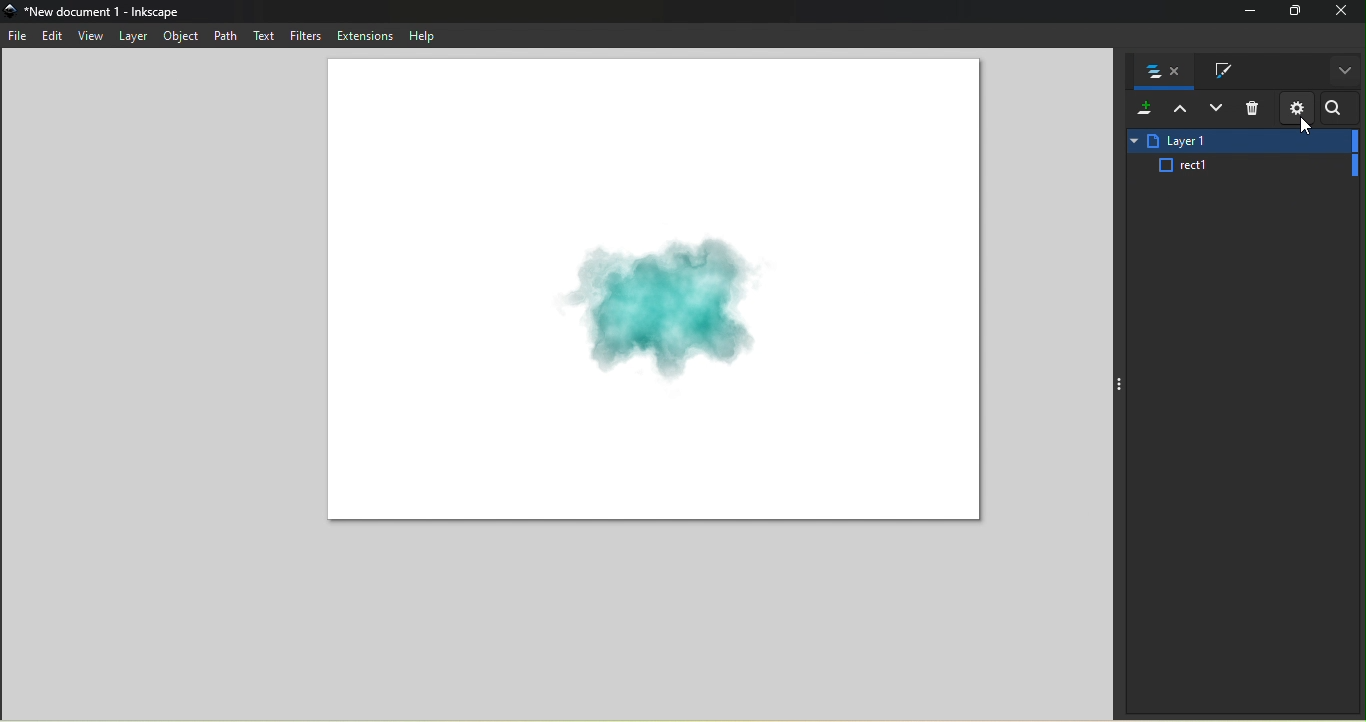 This screenshot has width=1366, height=722. What do you see at coordinates (134, 34) in the screenshot?
I see `Layer` at bounding box center [134, 34].